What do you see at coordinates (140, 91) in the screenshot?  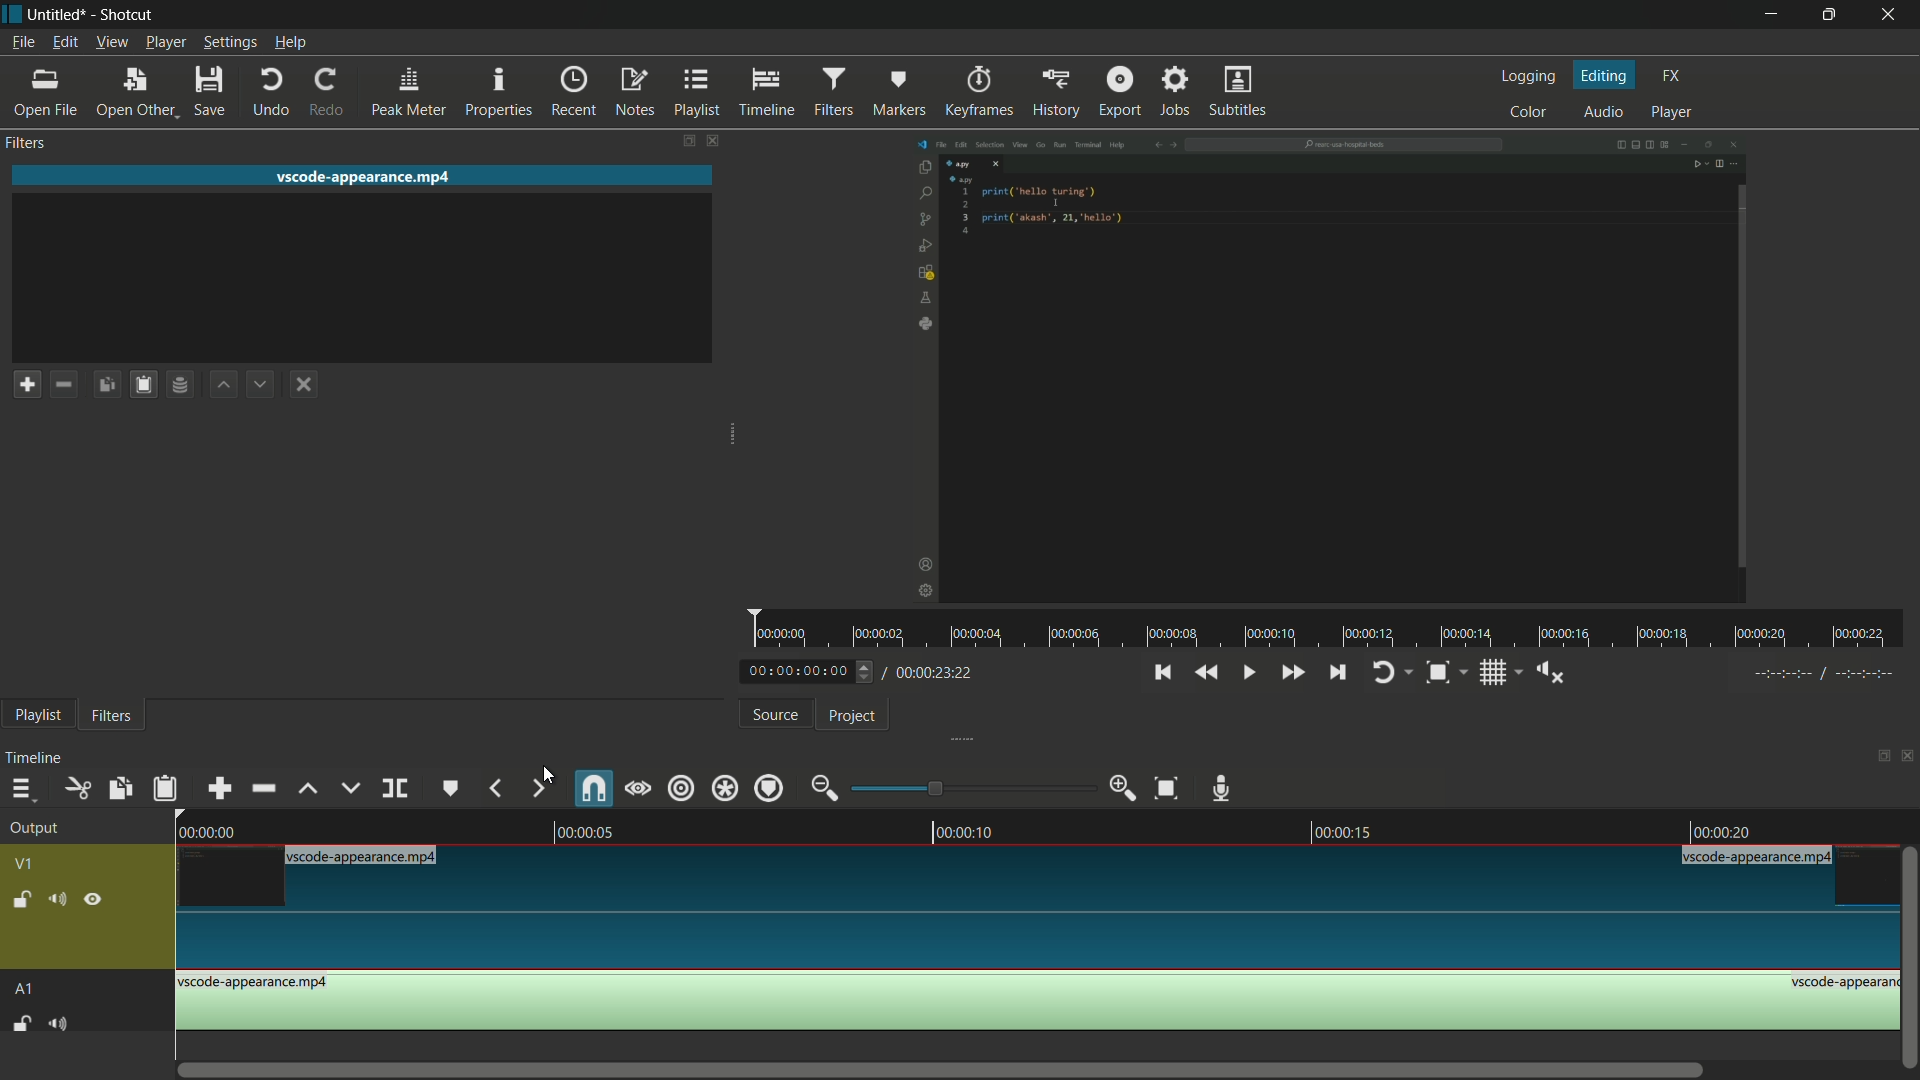 I see `open other` at bounding box center [140, 91].